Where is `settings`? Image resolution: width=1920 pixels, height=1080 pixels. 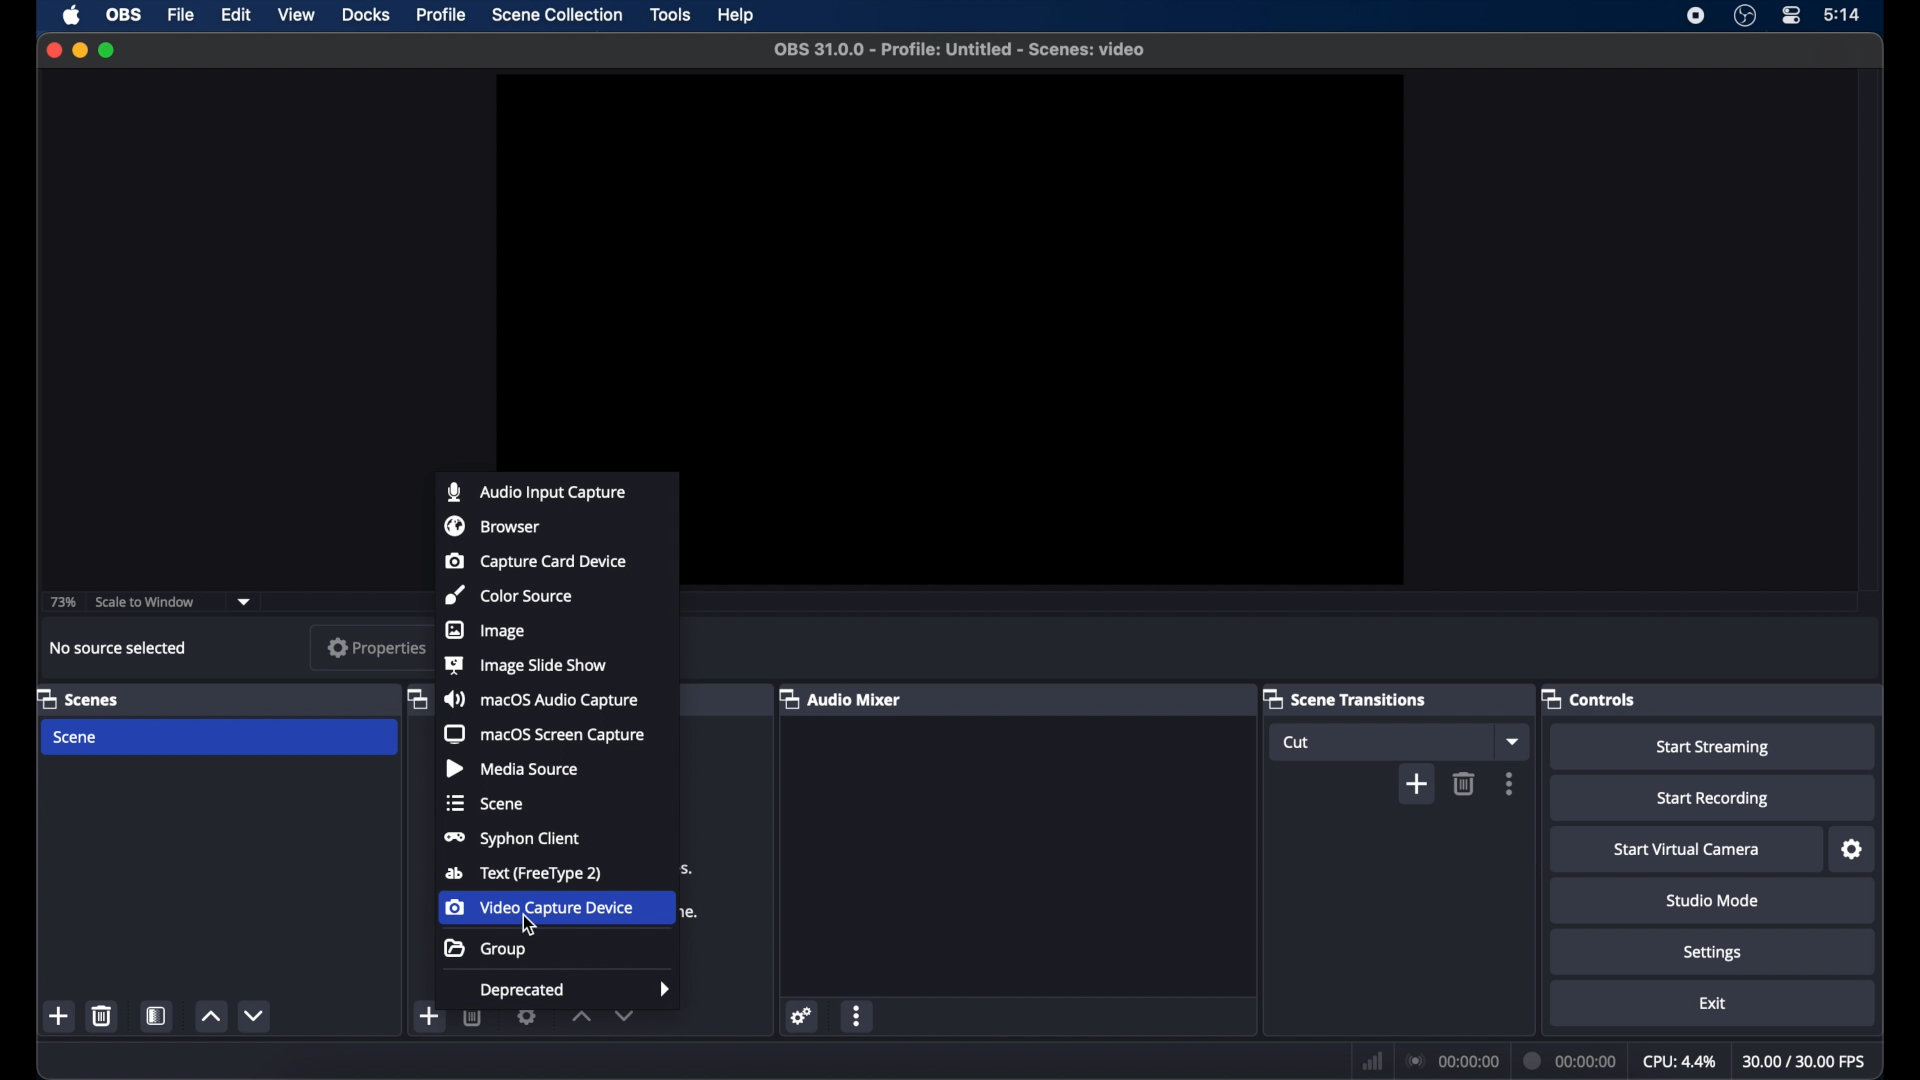 settings is located at coordinates (527, 1019).